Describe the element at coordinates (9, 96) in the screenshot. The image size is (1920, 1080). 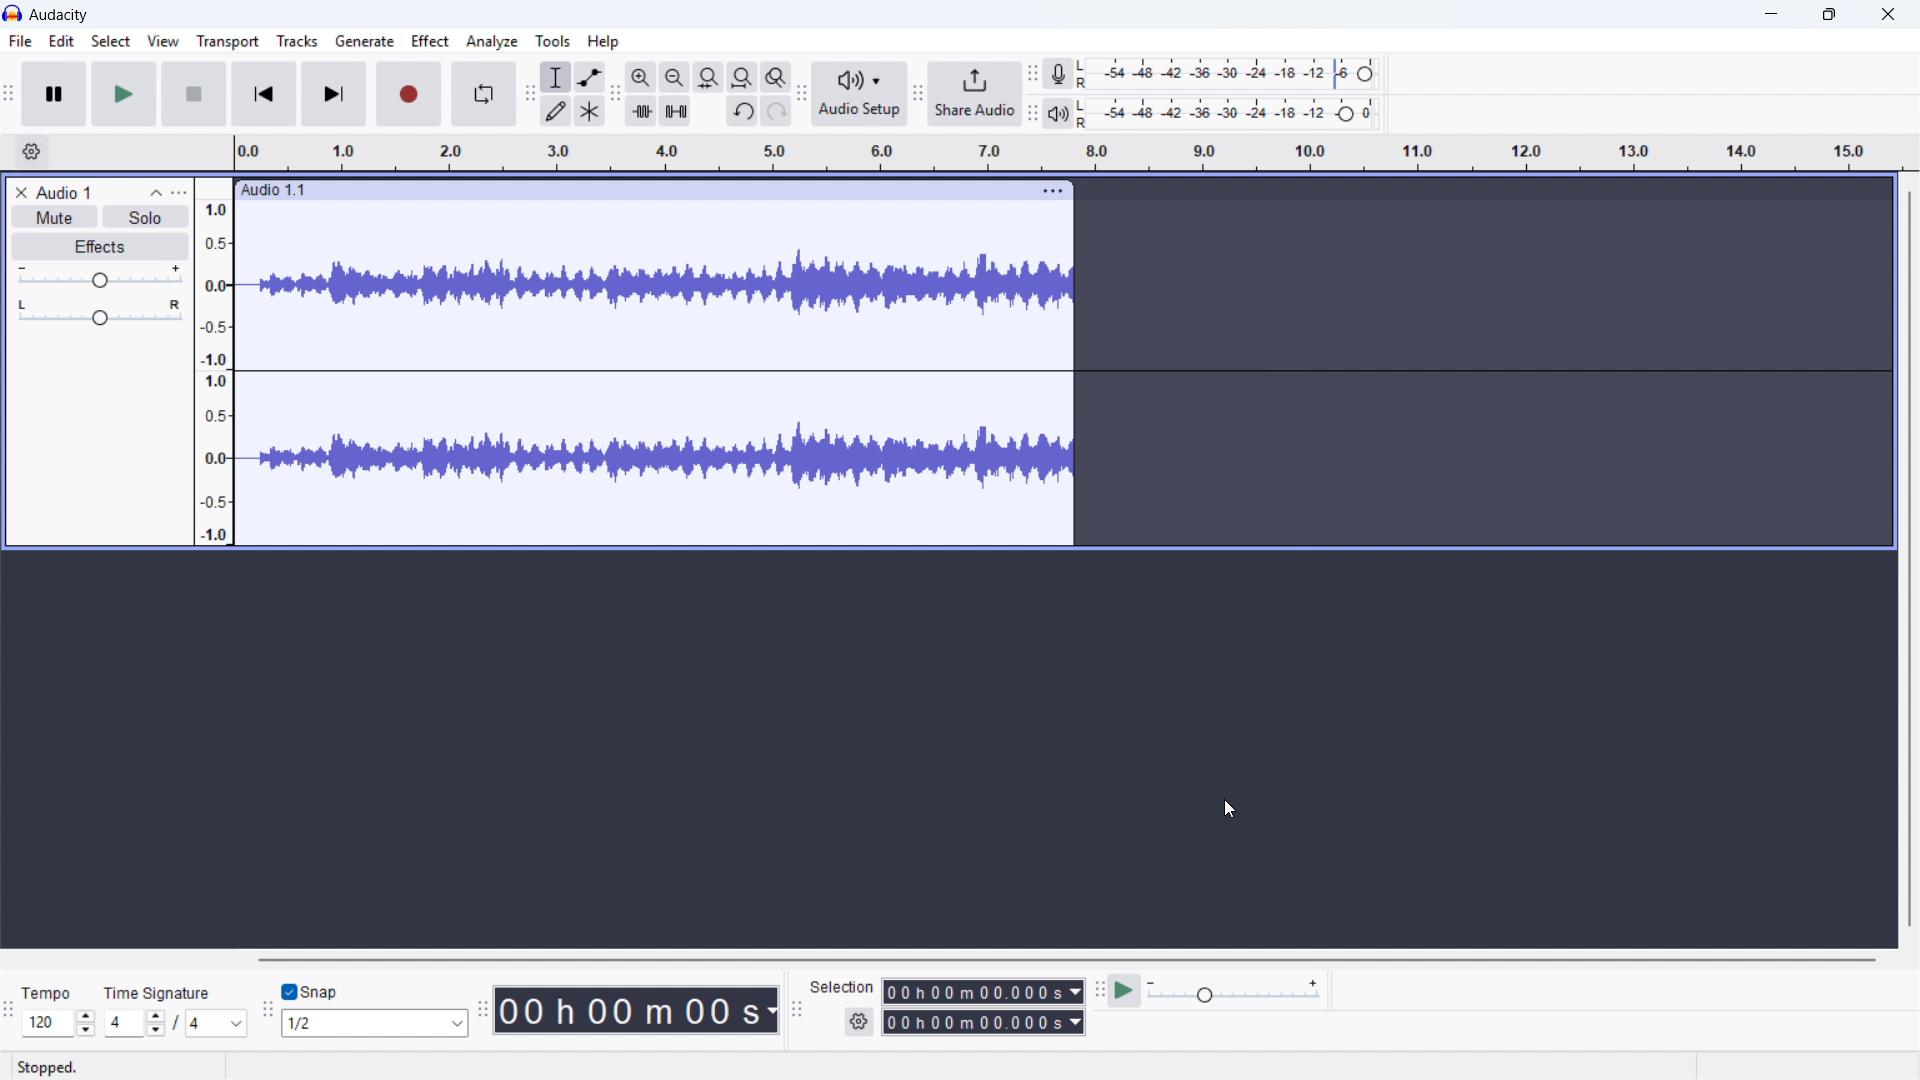
I see `Transport toolbar` at that location.